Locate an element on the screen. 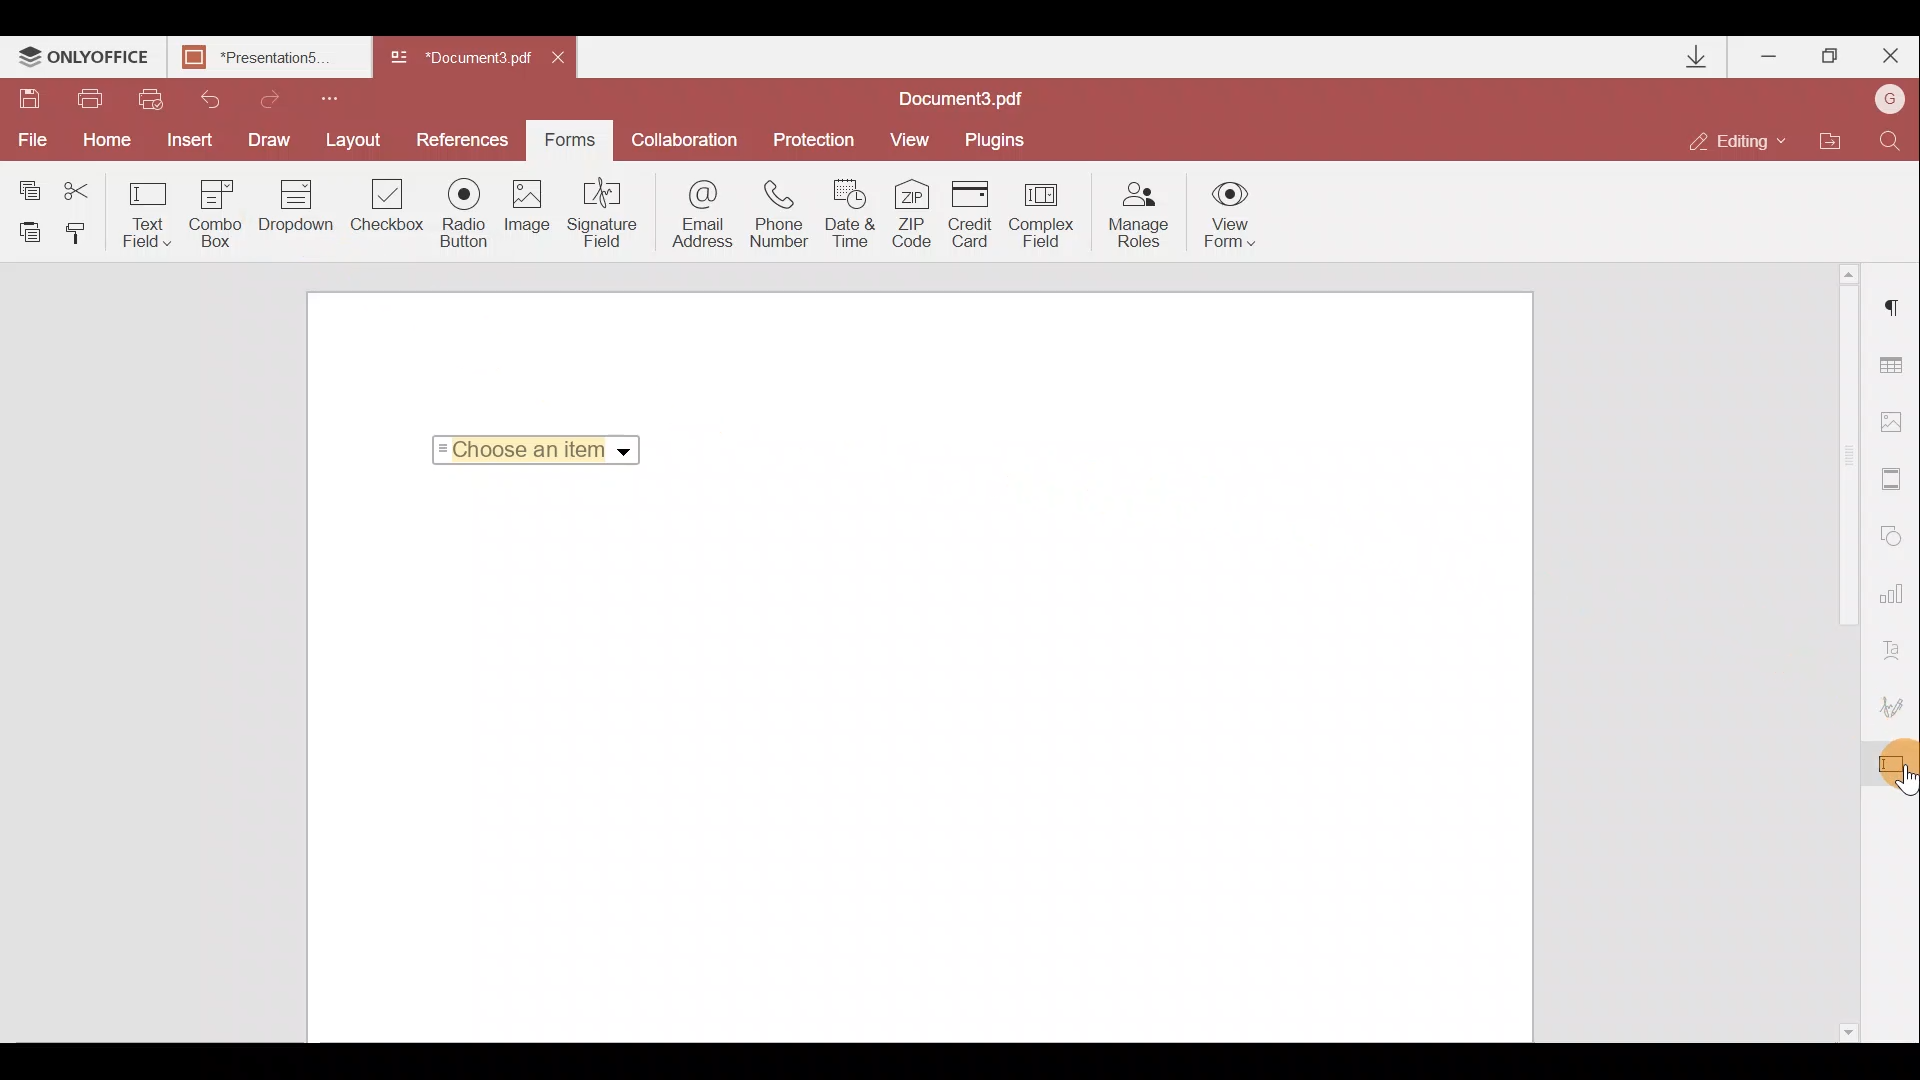 Image resolution: width=1920 pixels, height=1080 pixels. Dropdown is located at coordinates (292, 217).